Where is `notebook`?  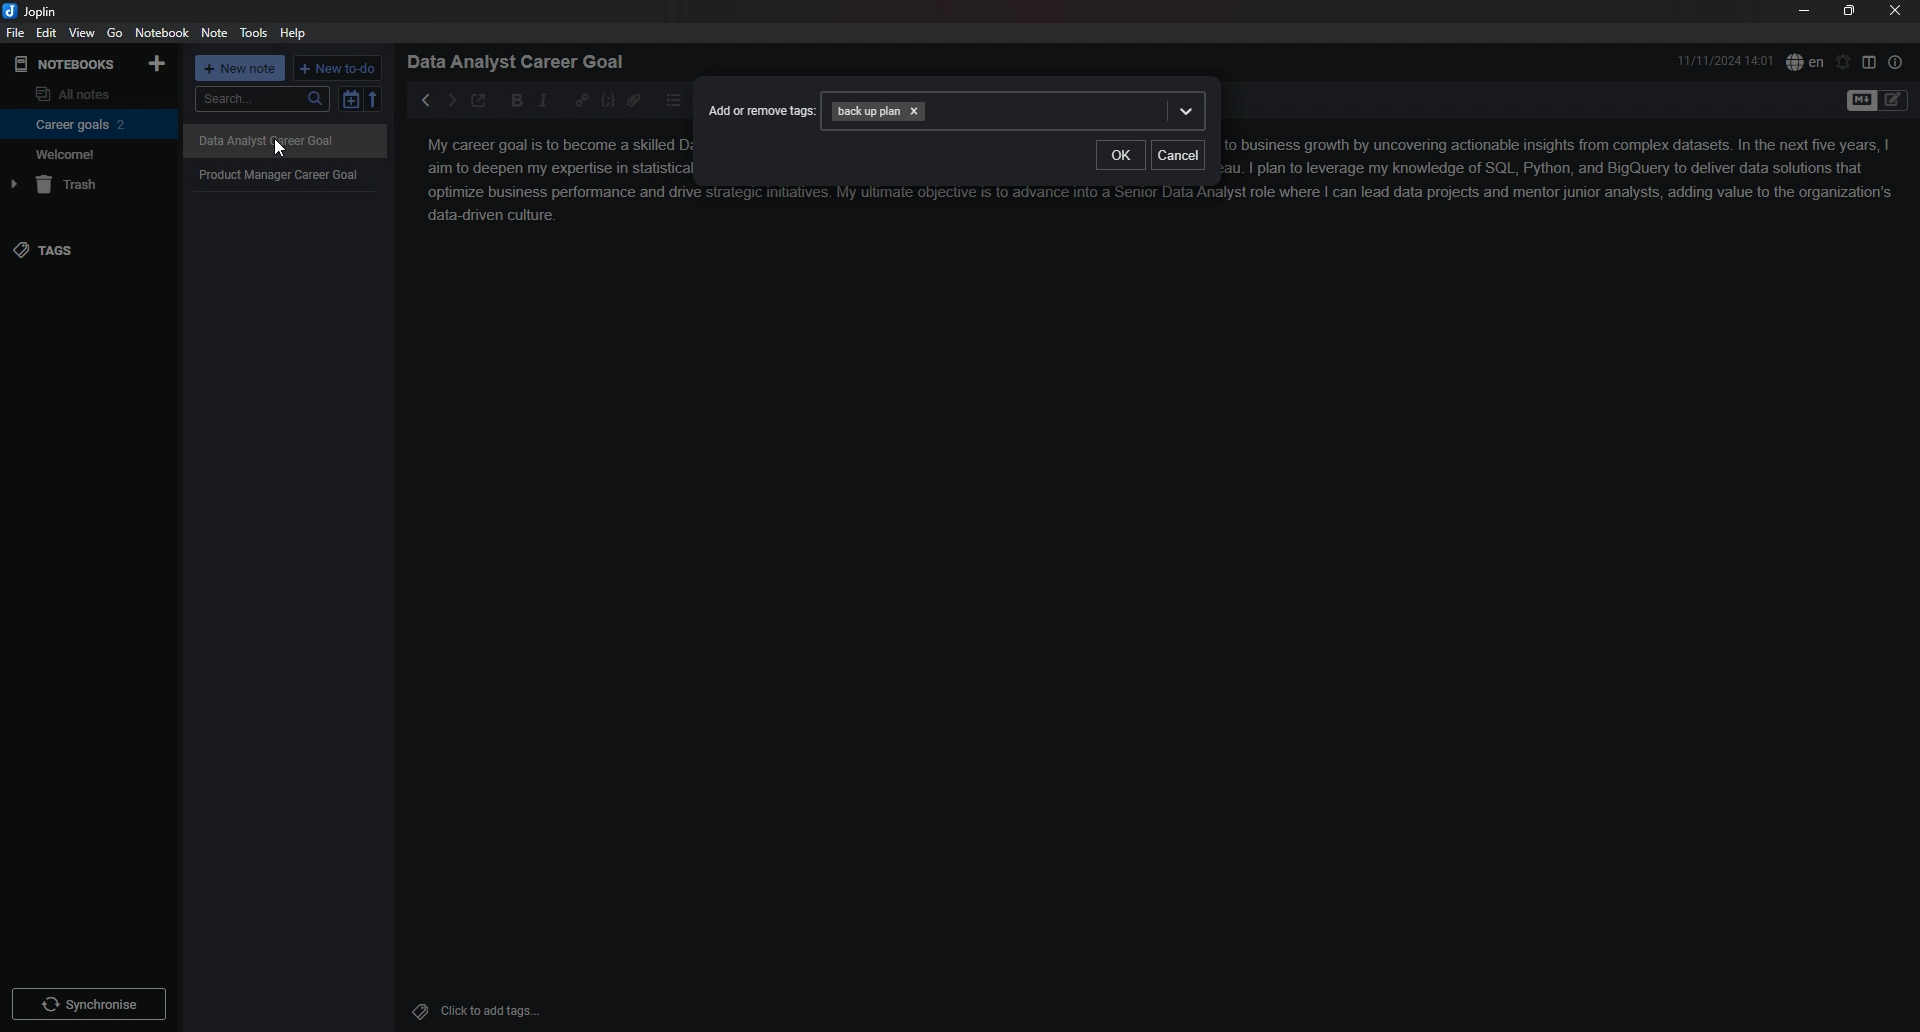 notebook is located at coordinates (162, 32).